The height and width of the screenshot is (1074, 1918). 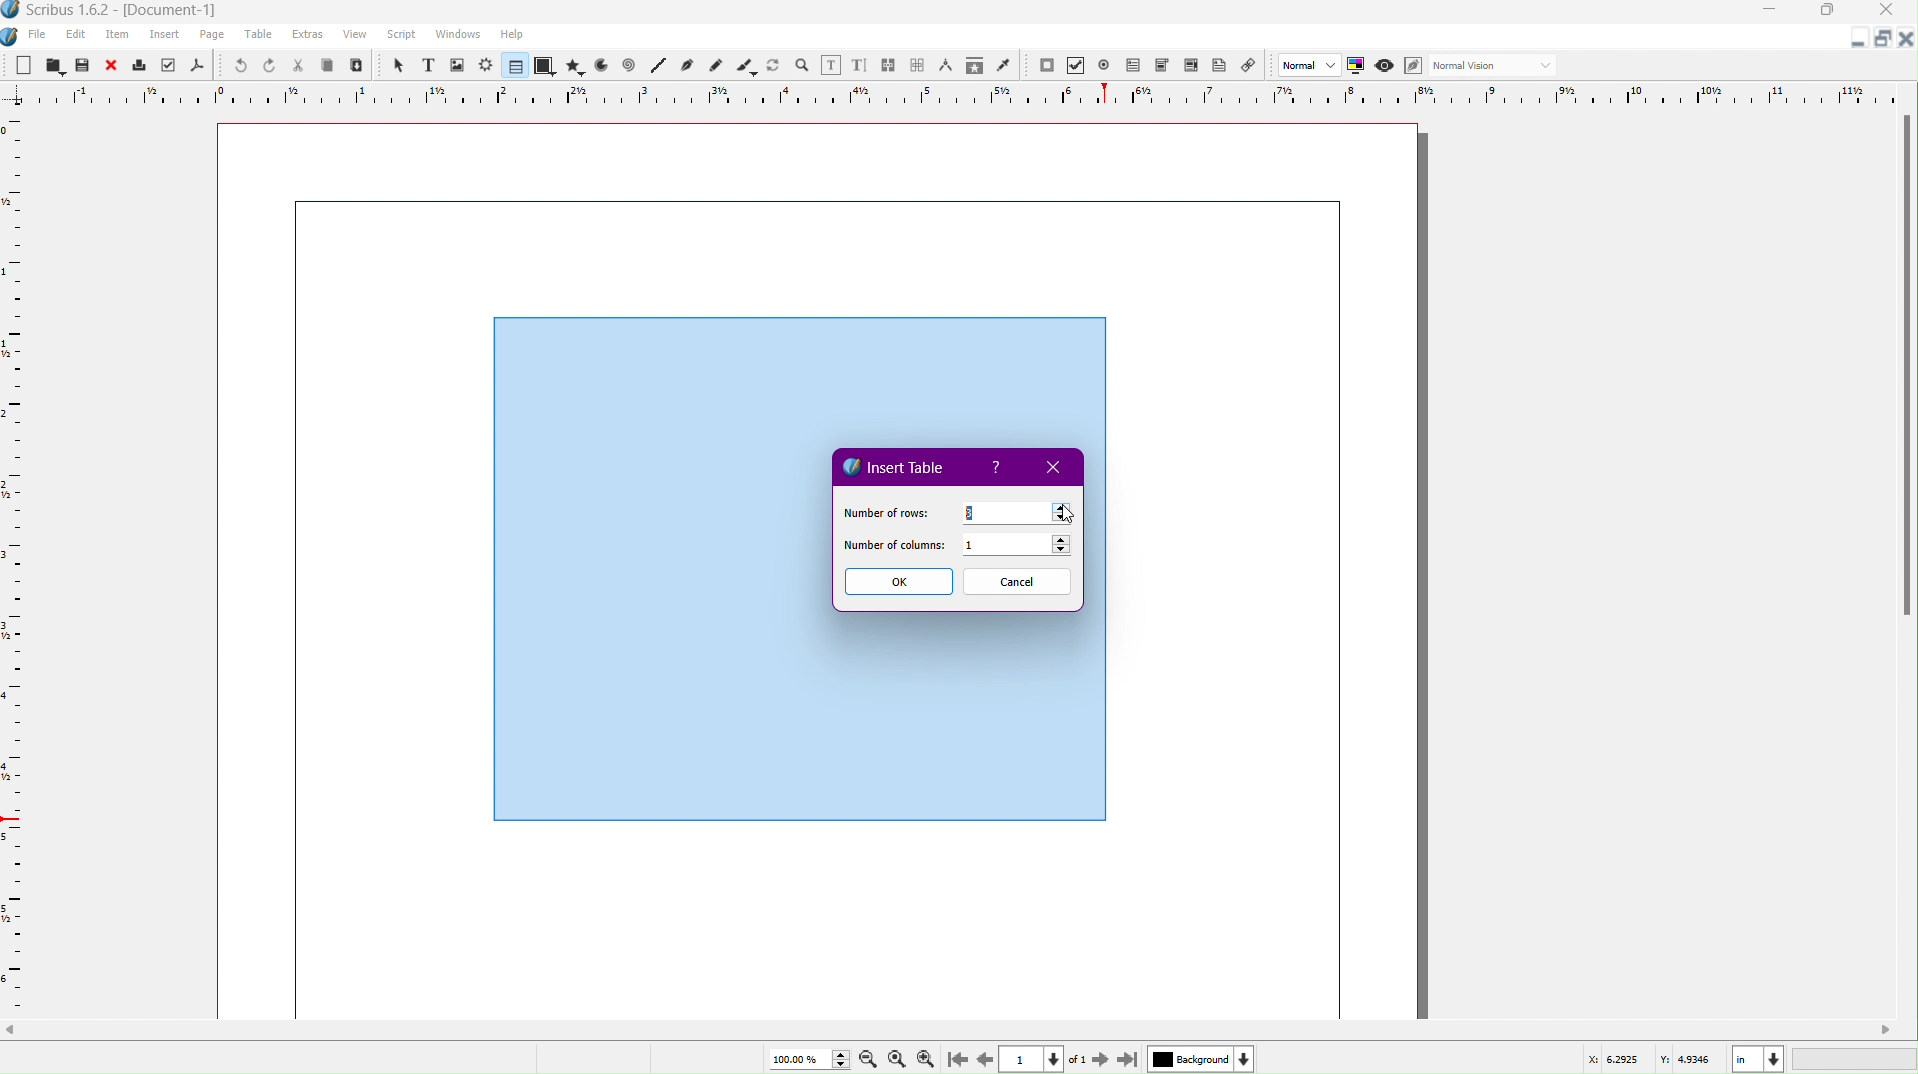 I want to click on Scrollbar, so click(x=1905, y=372).